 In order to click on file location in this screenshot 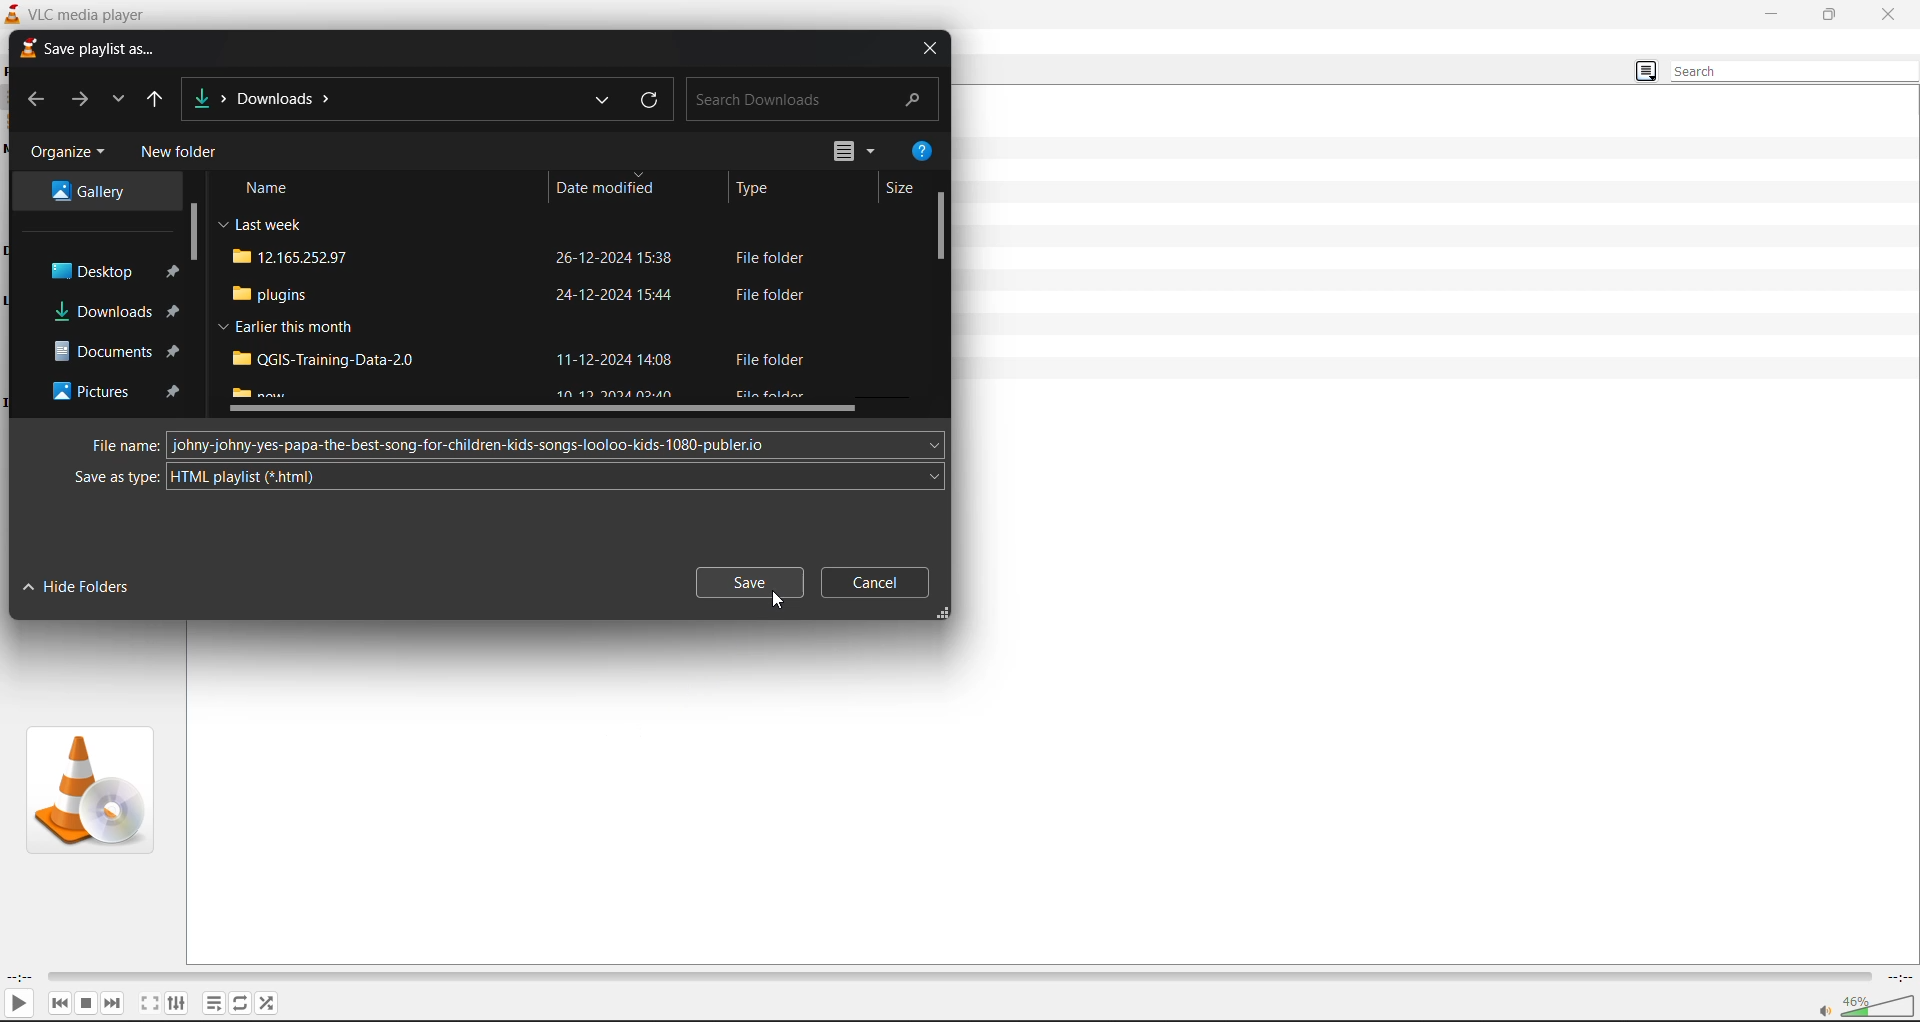, I will do `click(268, 98)`.